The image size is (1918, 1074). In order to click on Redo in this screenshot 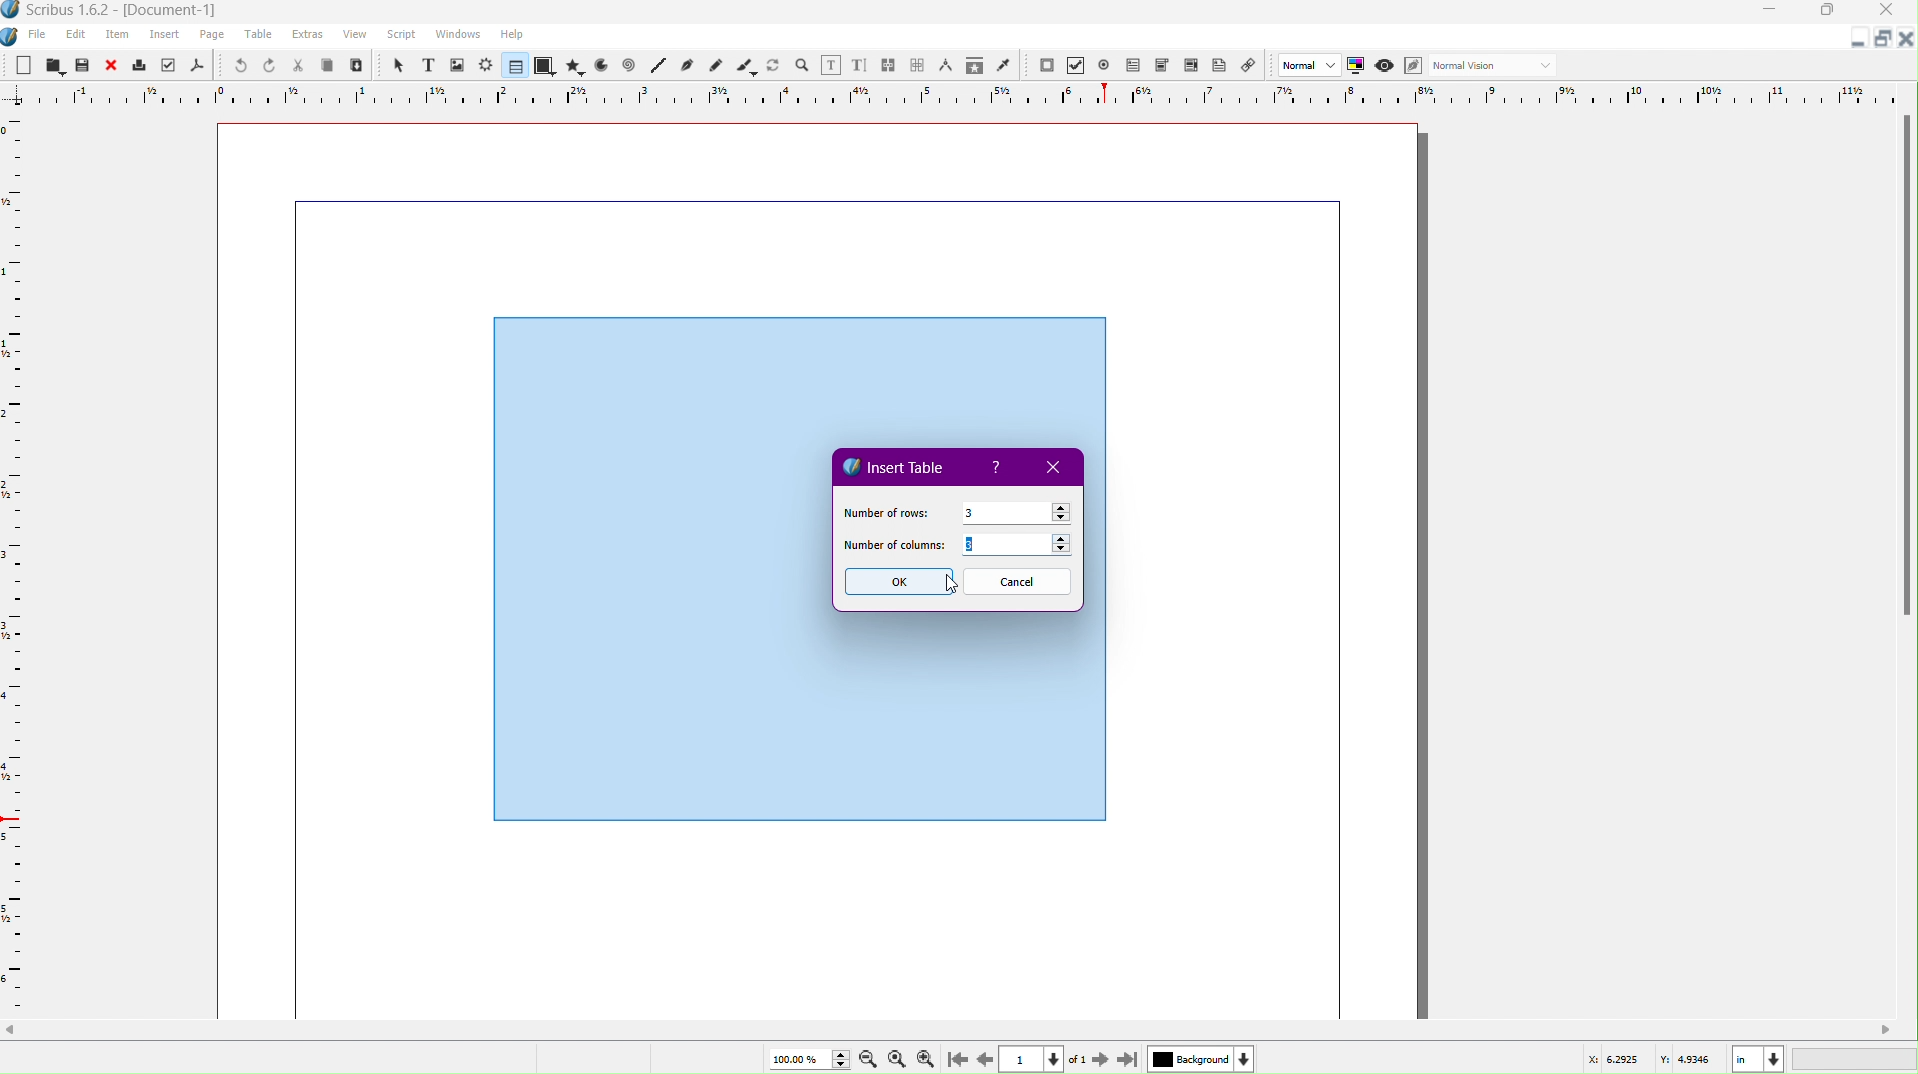, I will do `click(270, 66)`.